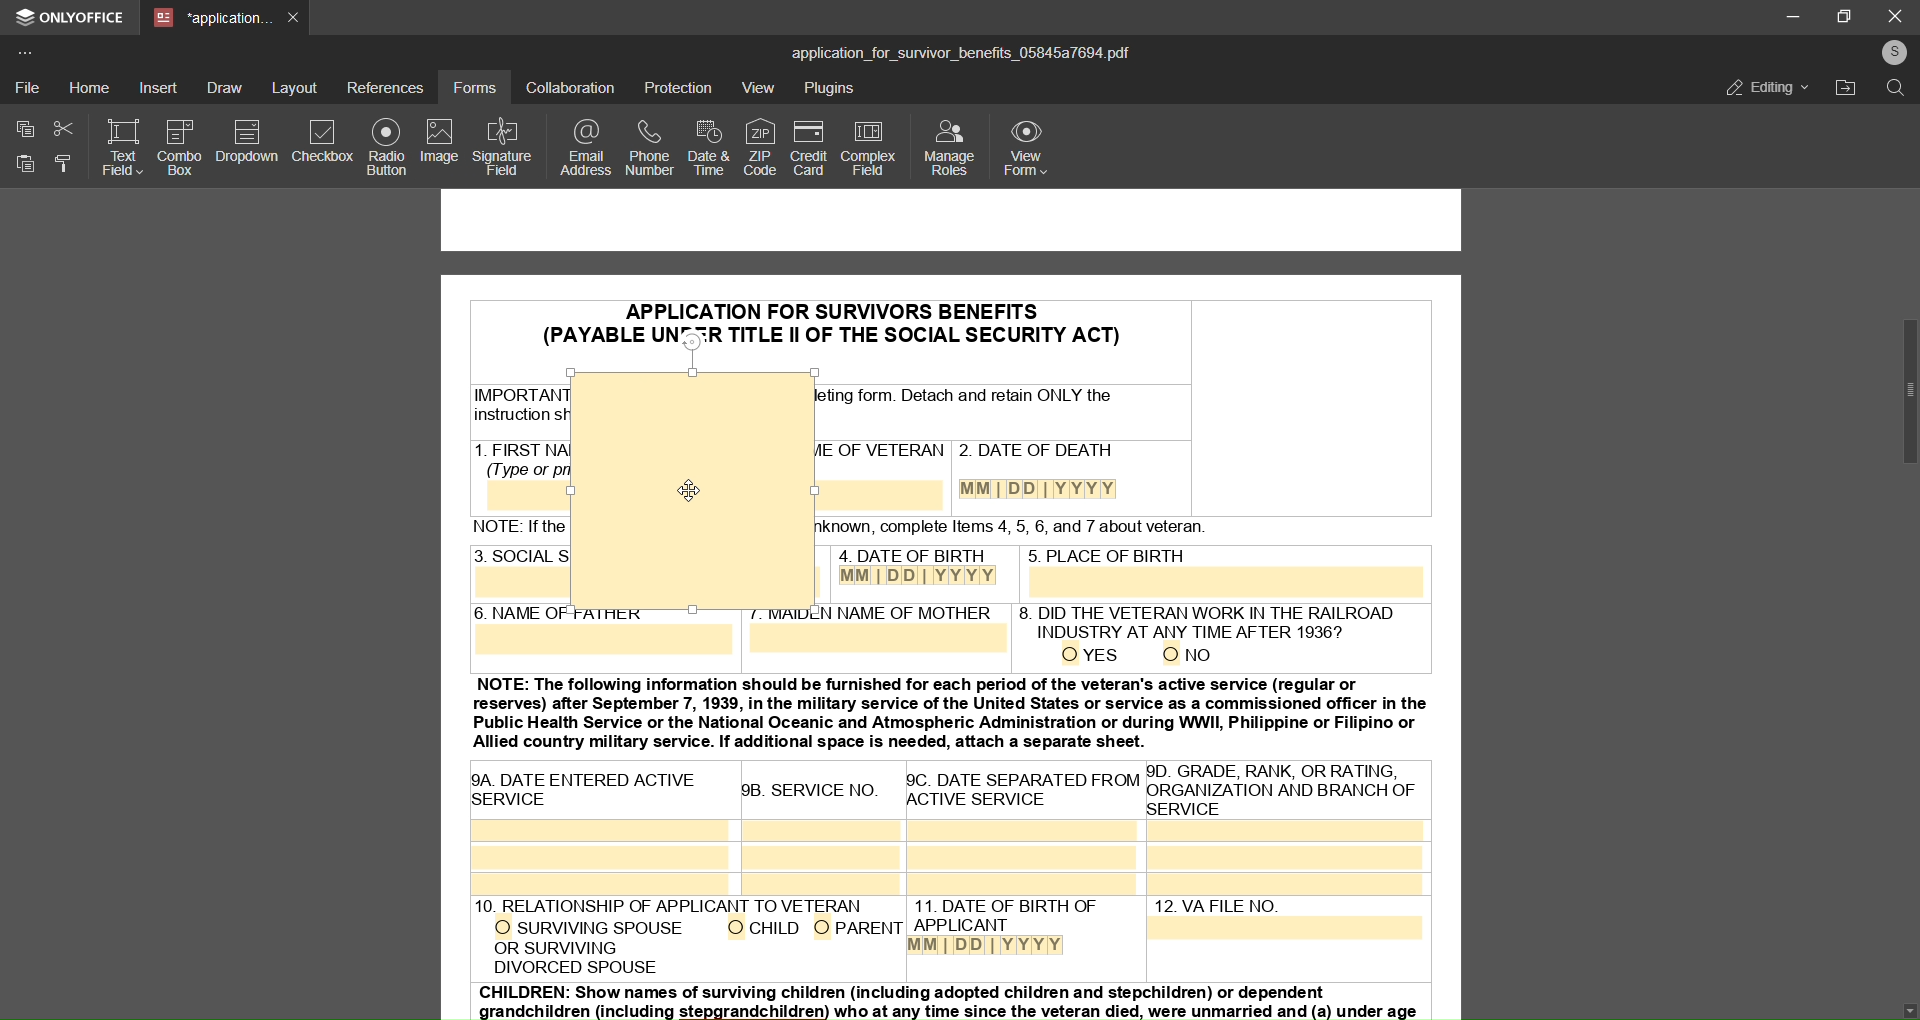  Describe the element at coordinates (1787, 16) in the screenshot. I see `minimize` at that location.